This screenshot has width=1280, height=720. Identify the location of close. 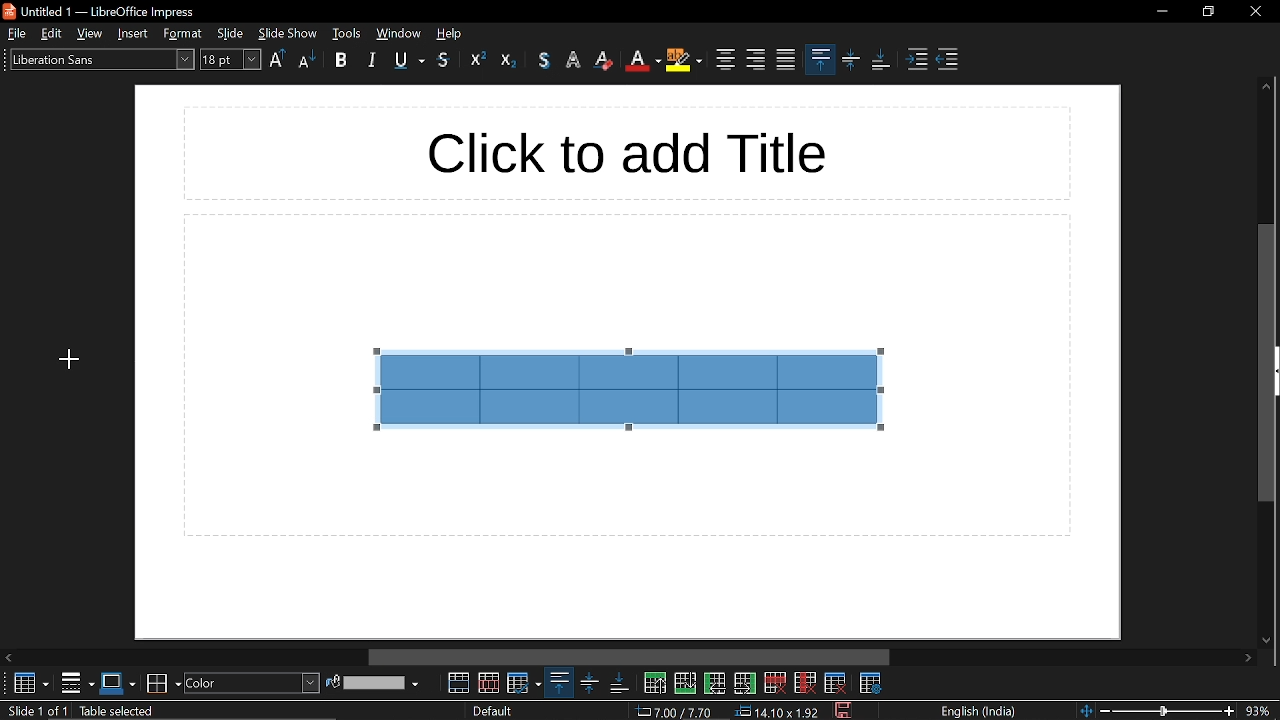
(1250, 12).